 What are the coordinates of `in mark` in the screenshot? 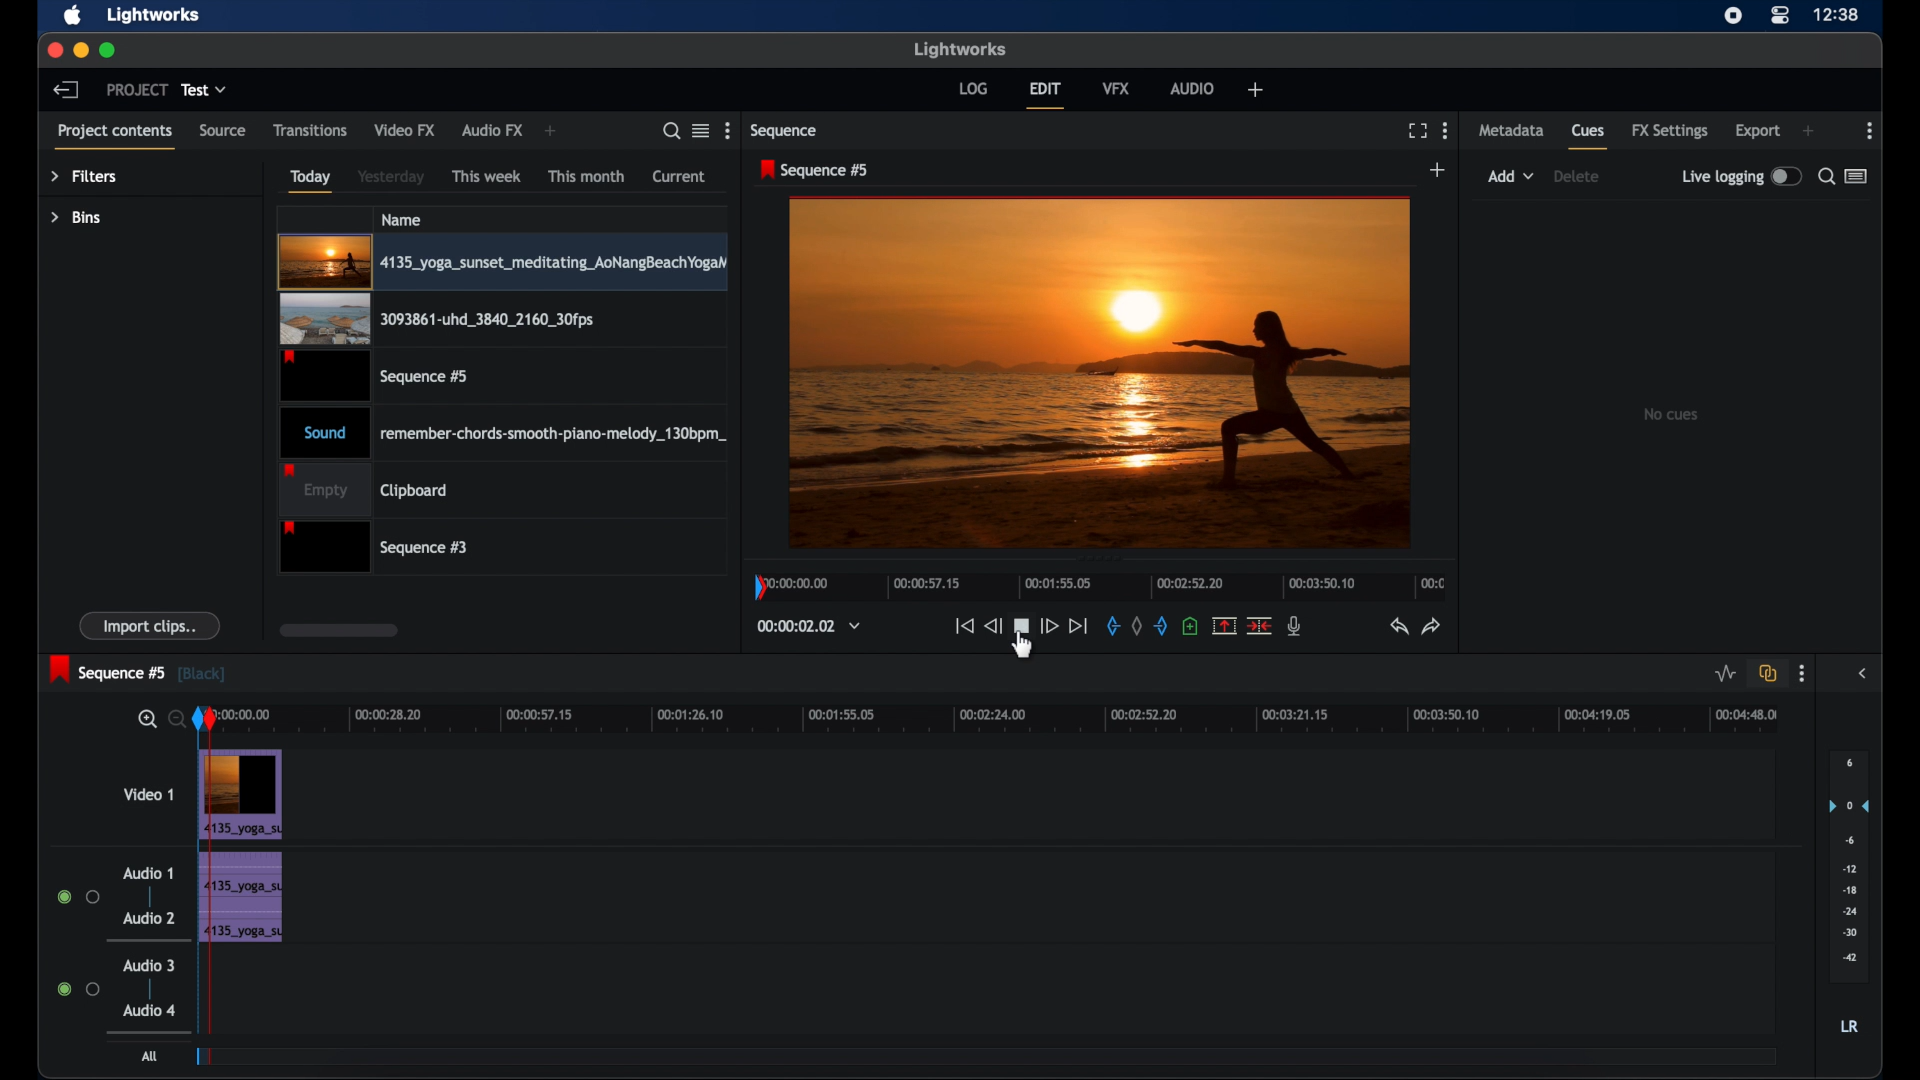 It's located at (1111, 626).